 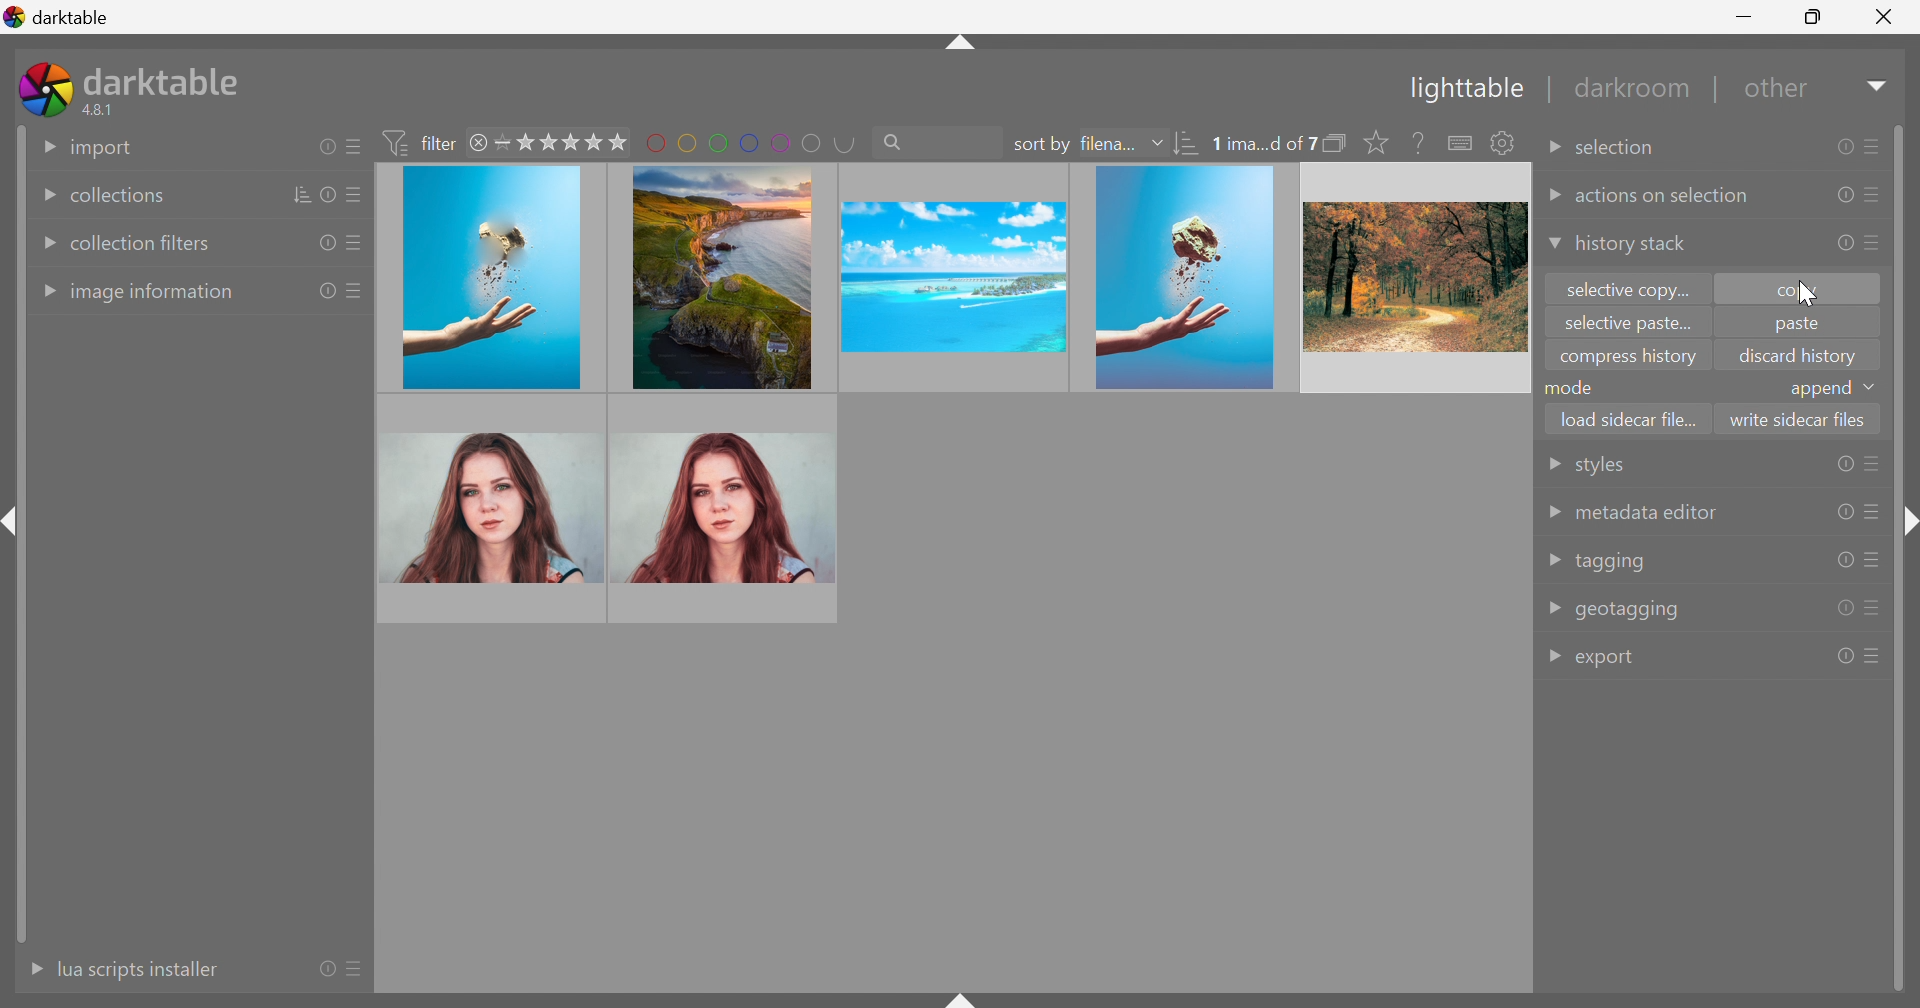 What do you see at coordinates (1885, 21) in the screenshot?
I see `Close` at bounding box center [1885, 21].